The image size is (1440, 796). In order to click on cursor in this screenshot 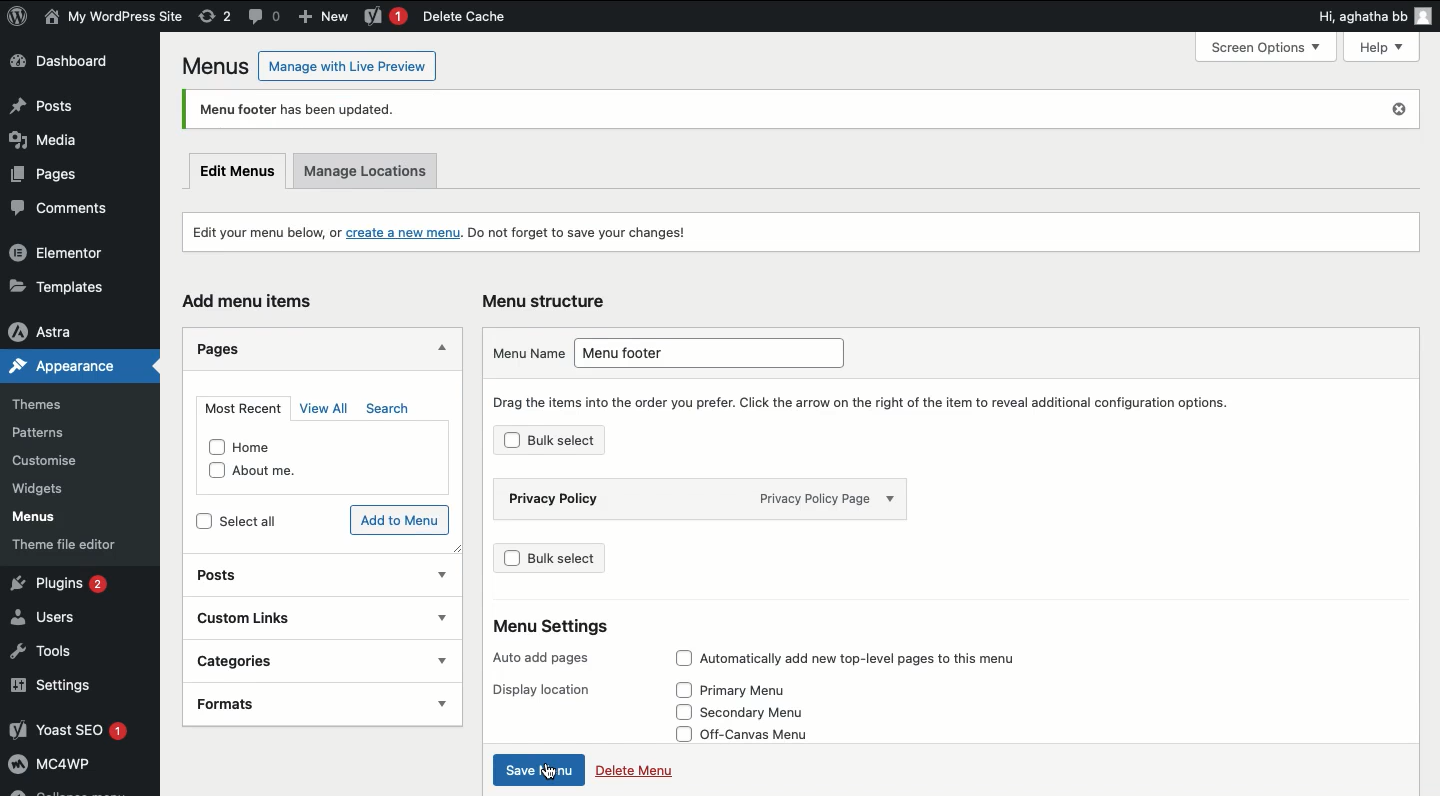, I will do `click(565, 781)`.